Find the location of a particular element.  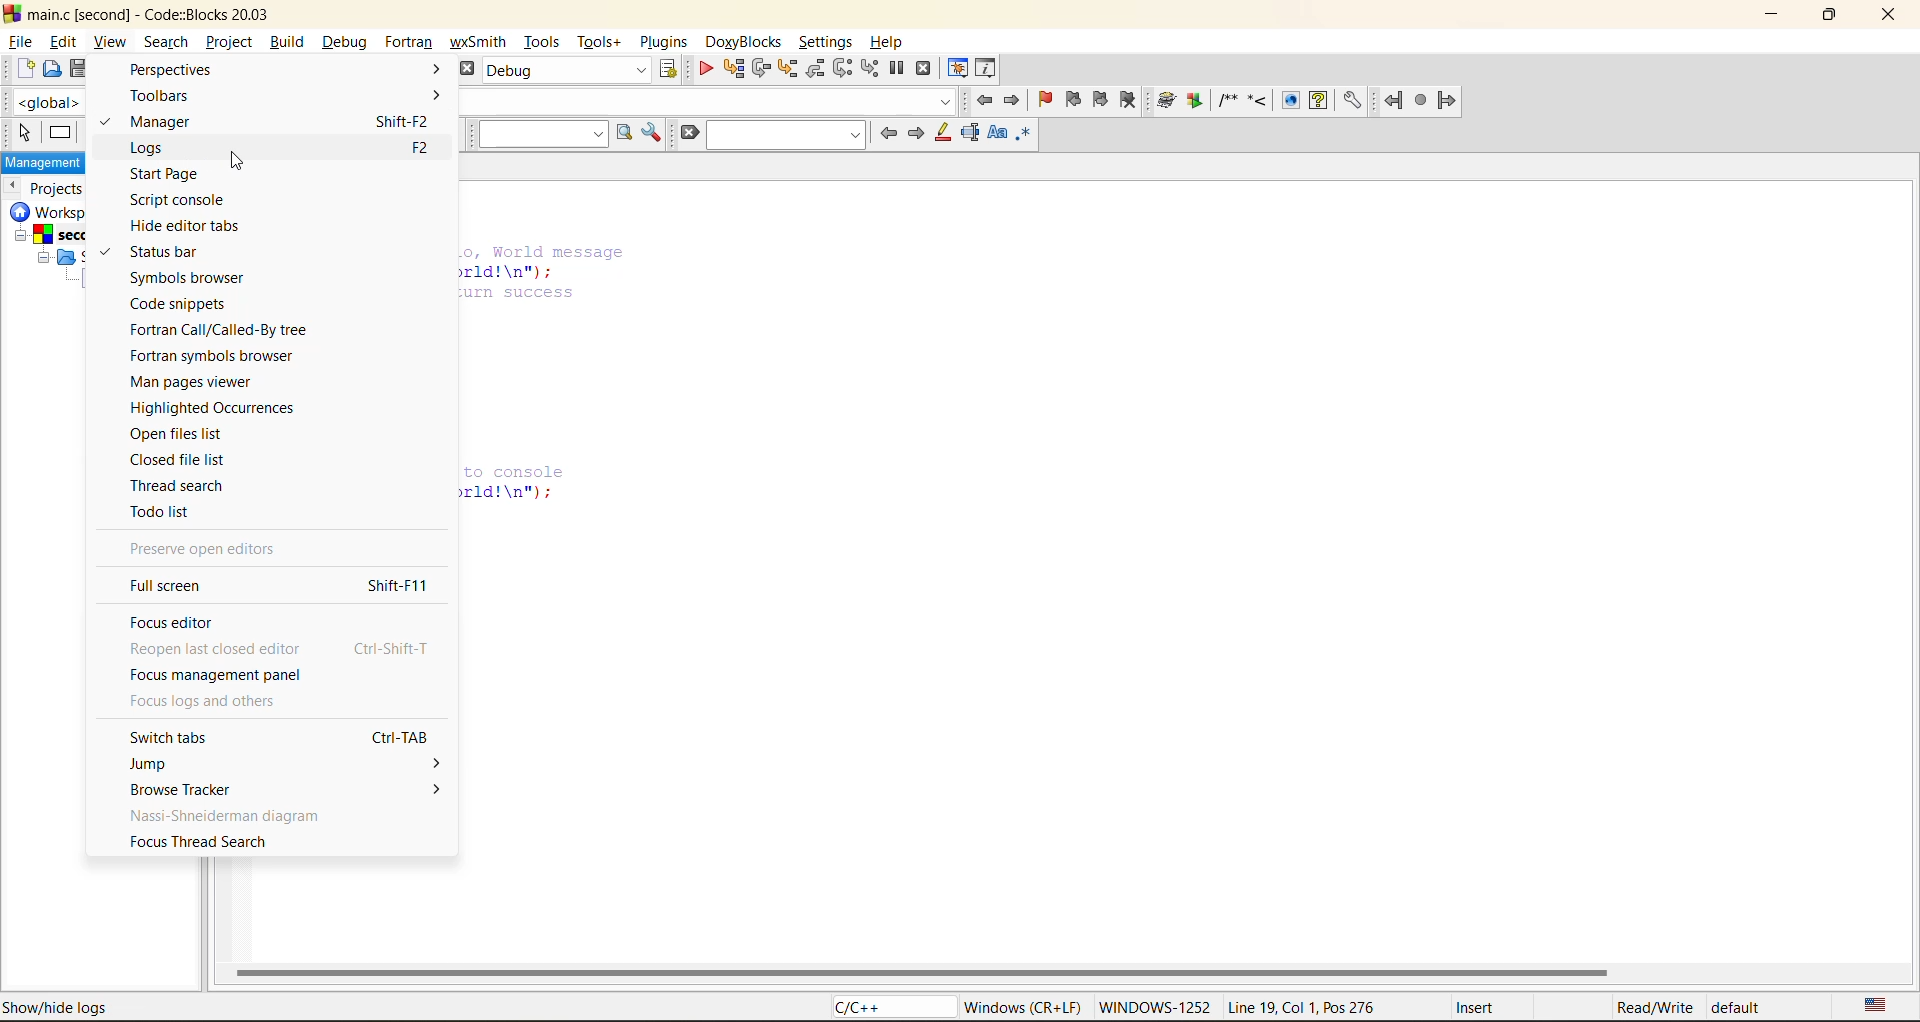

full screen is located at coordinates (177, 587).